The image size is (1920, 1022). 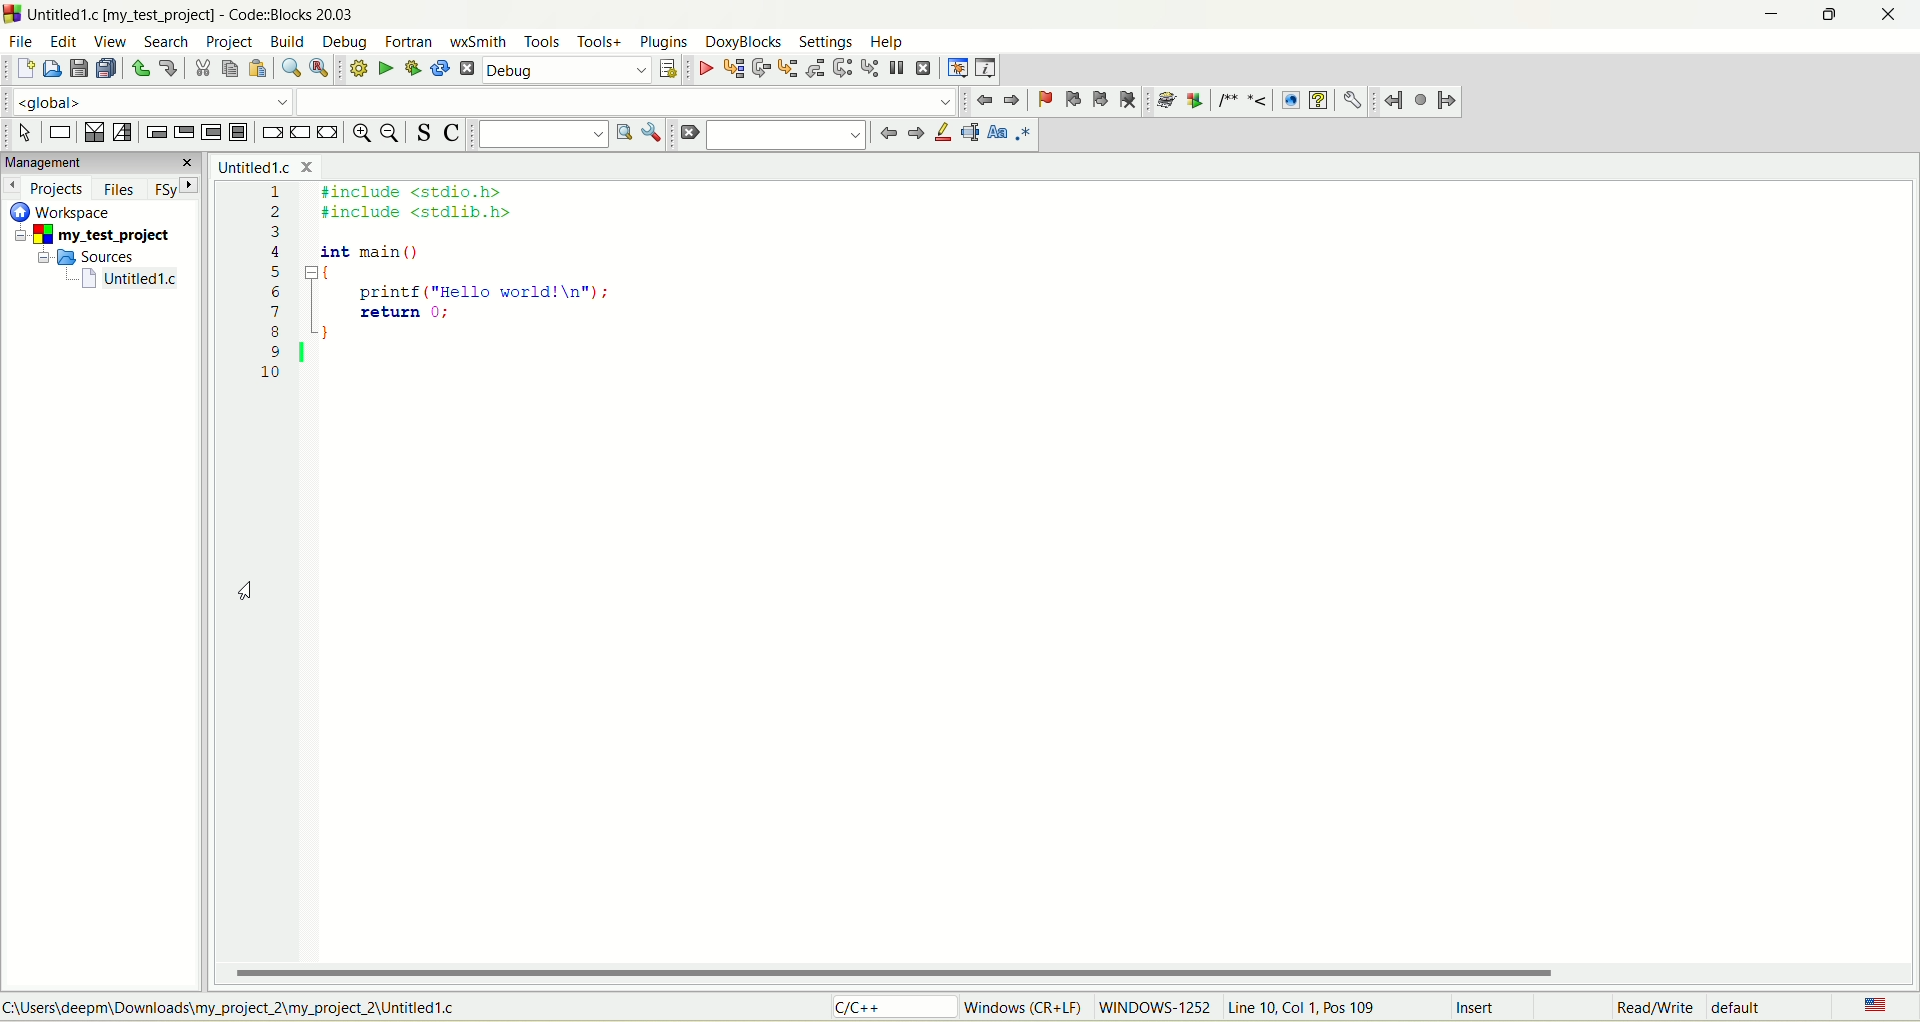 What do you see at coordinates (863, 1008) in the screenshot?
I see `C/C++` at bounding box center [863, 1008].